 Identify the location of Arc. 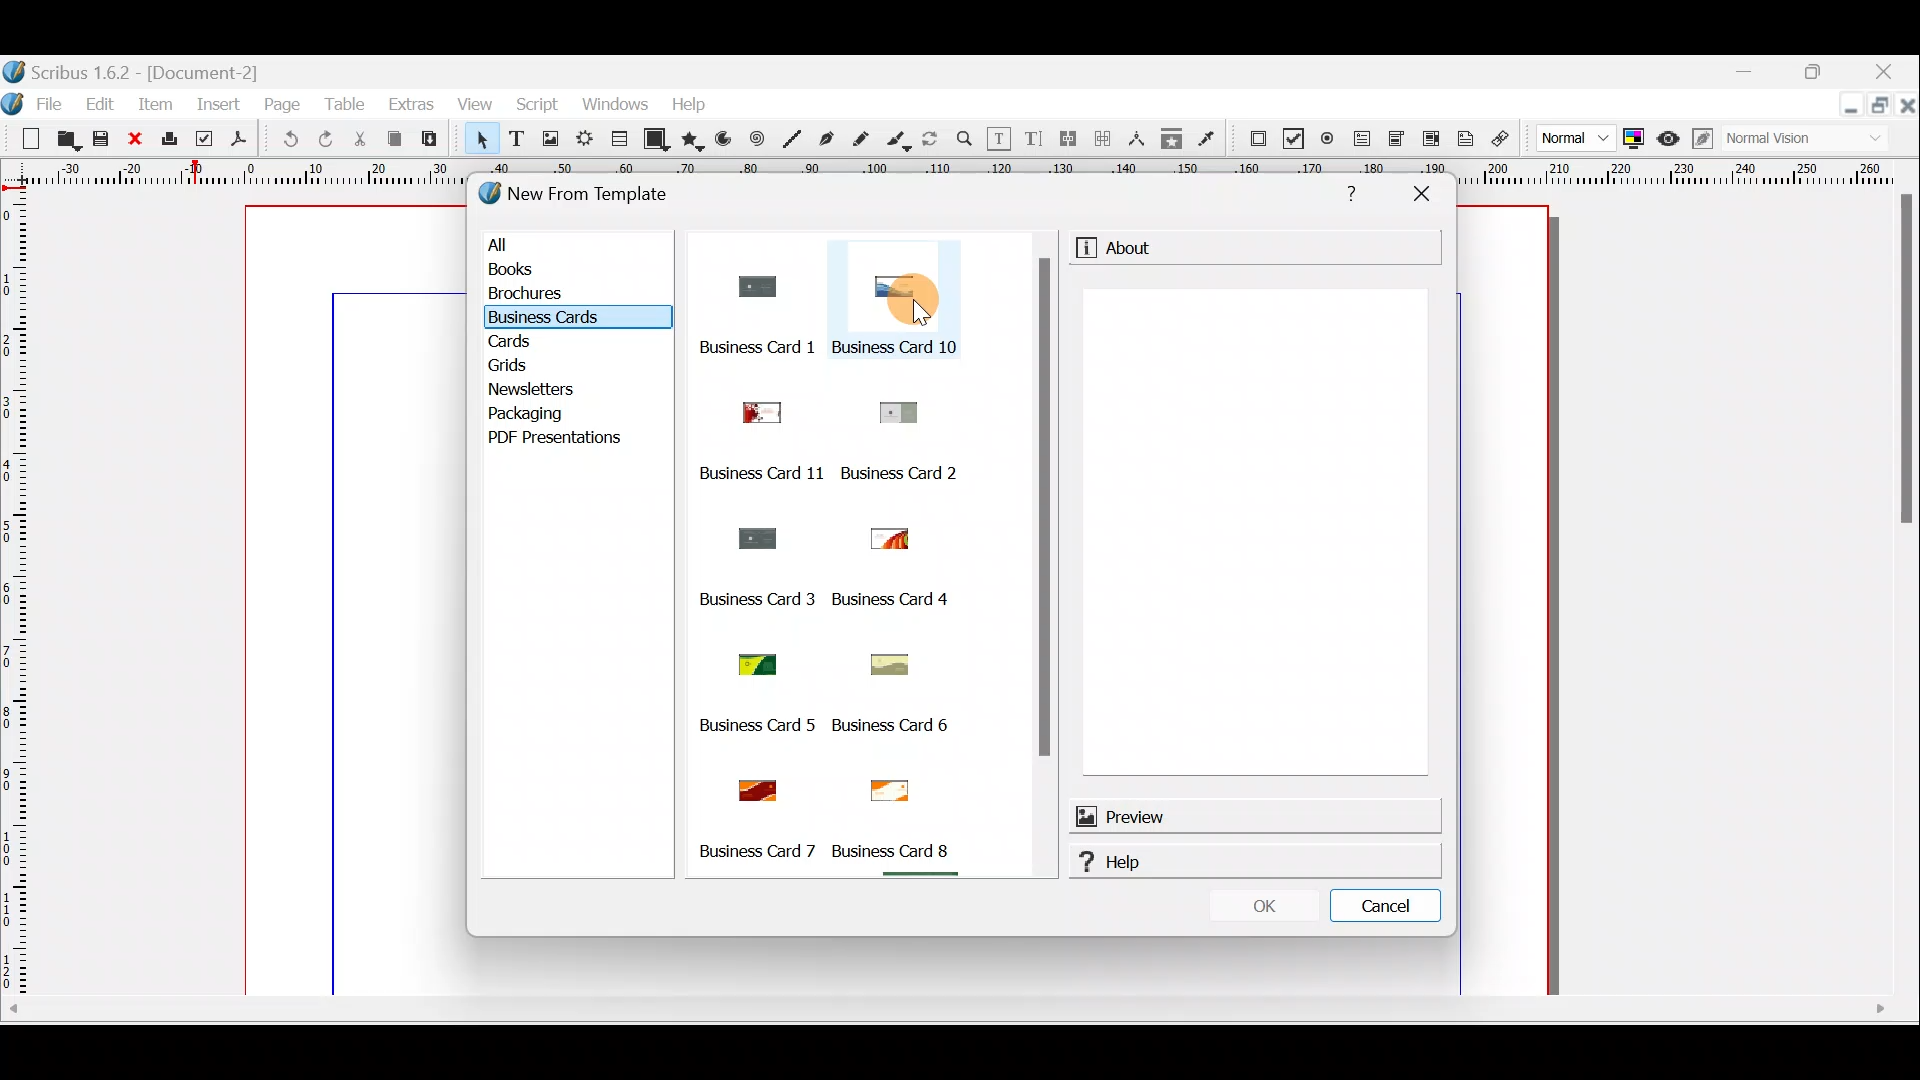
(724, 141).